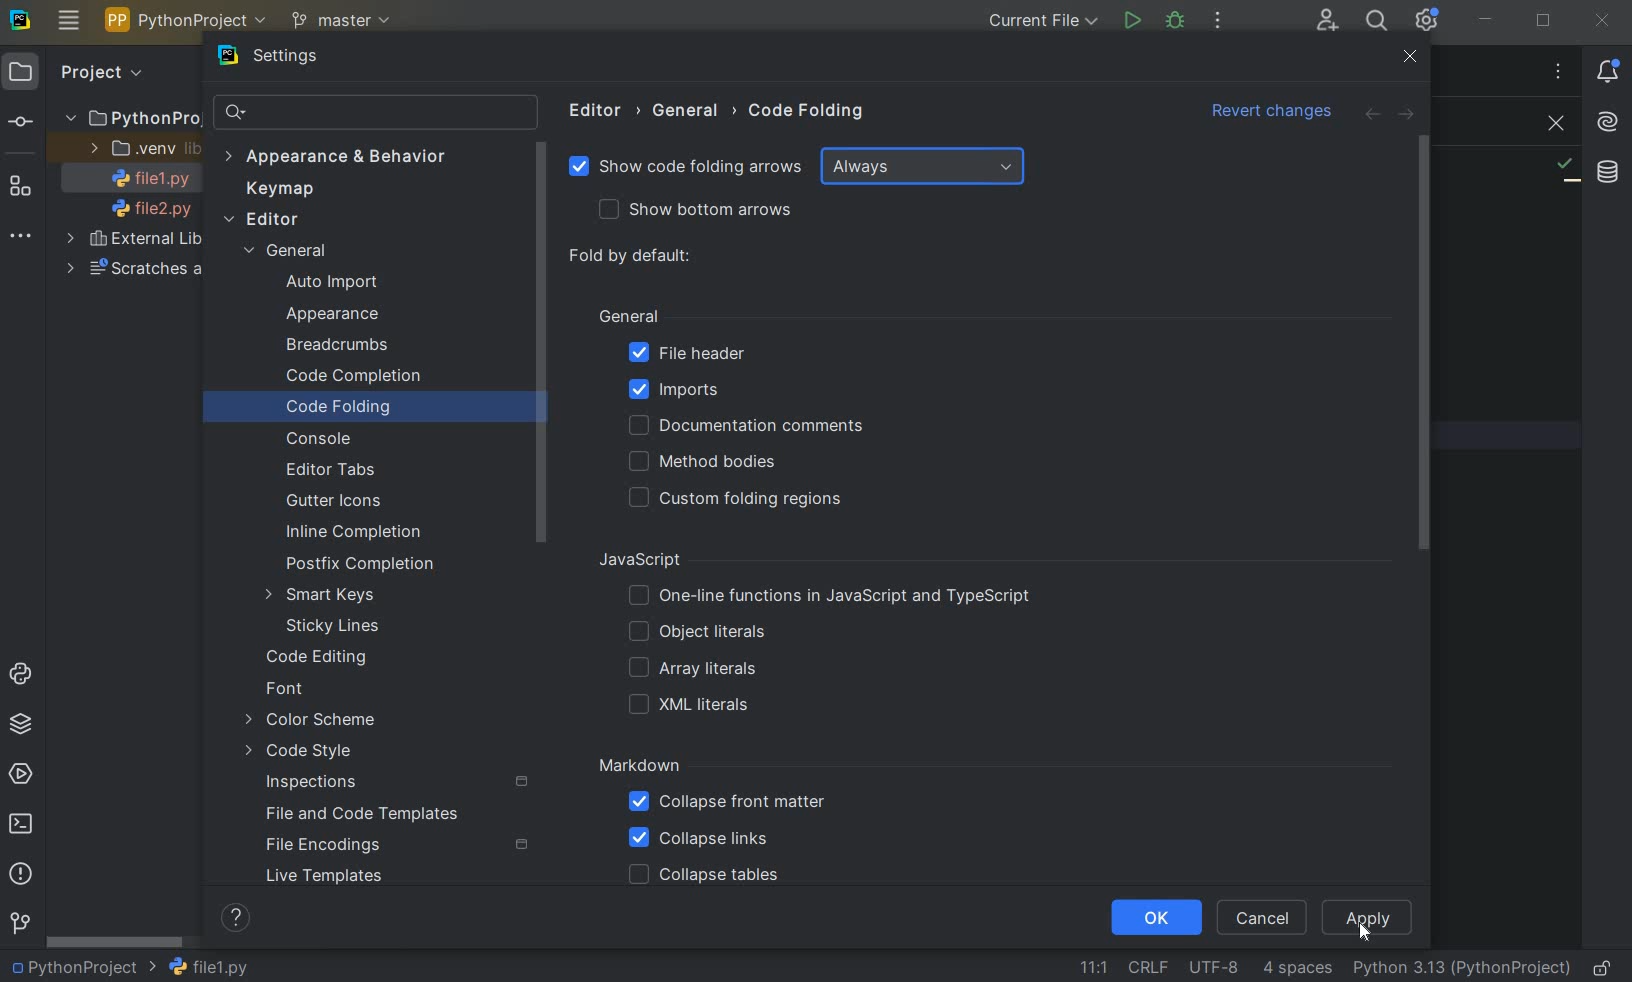 This screenshot has height=982, width=1632. I want to click on RUN, so click(1131, 20).